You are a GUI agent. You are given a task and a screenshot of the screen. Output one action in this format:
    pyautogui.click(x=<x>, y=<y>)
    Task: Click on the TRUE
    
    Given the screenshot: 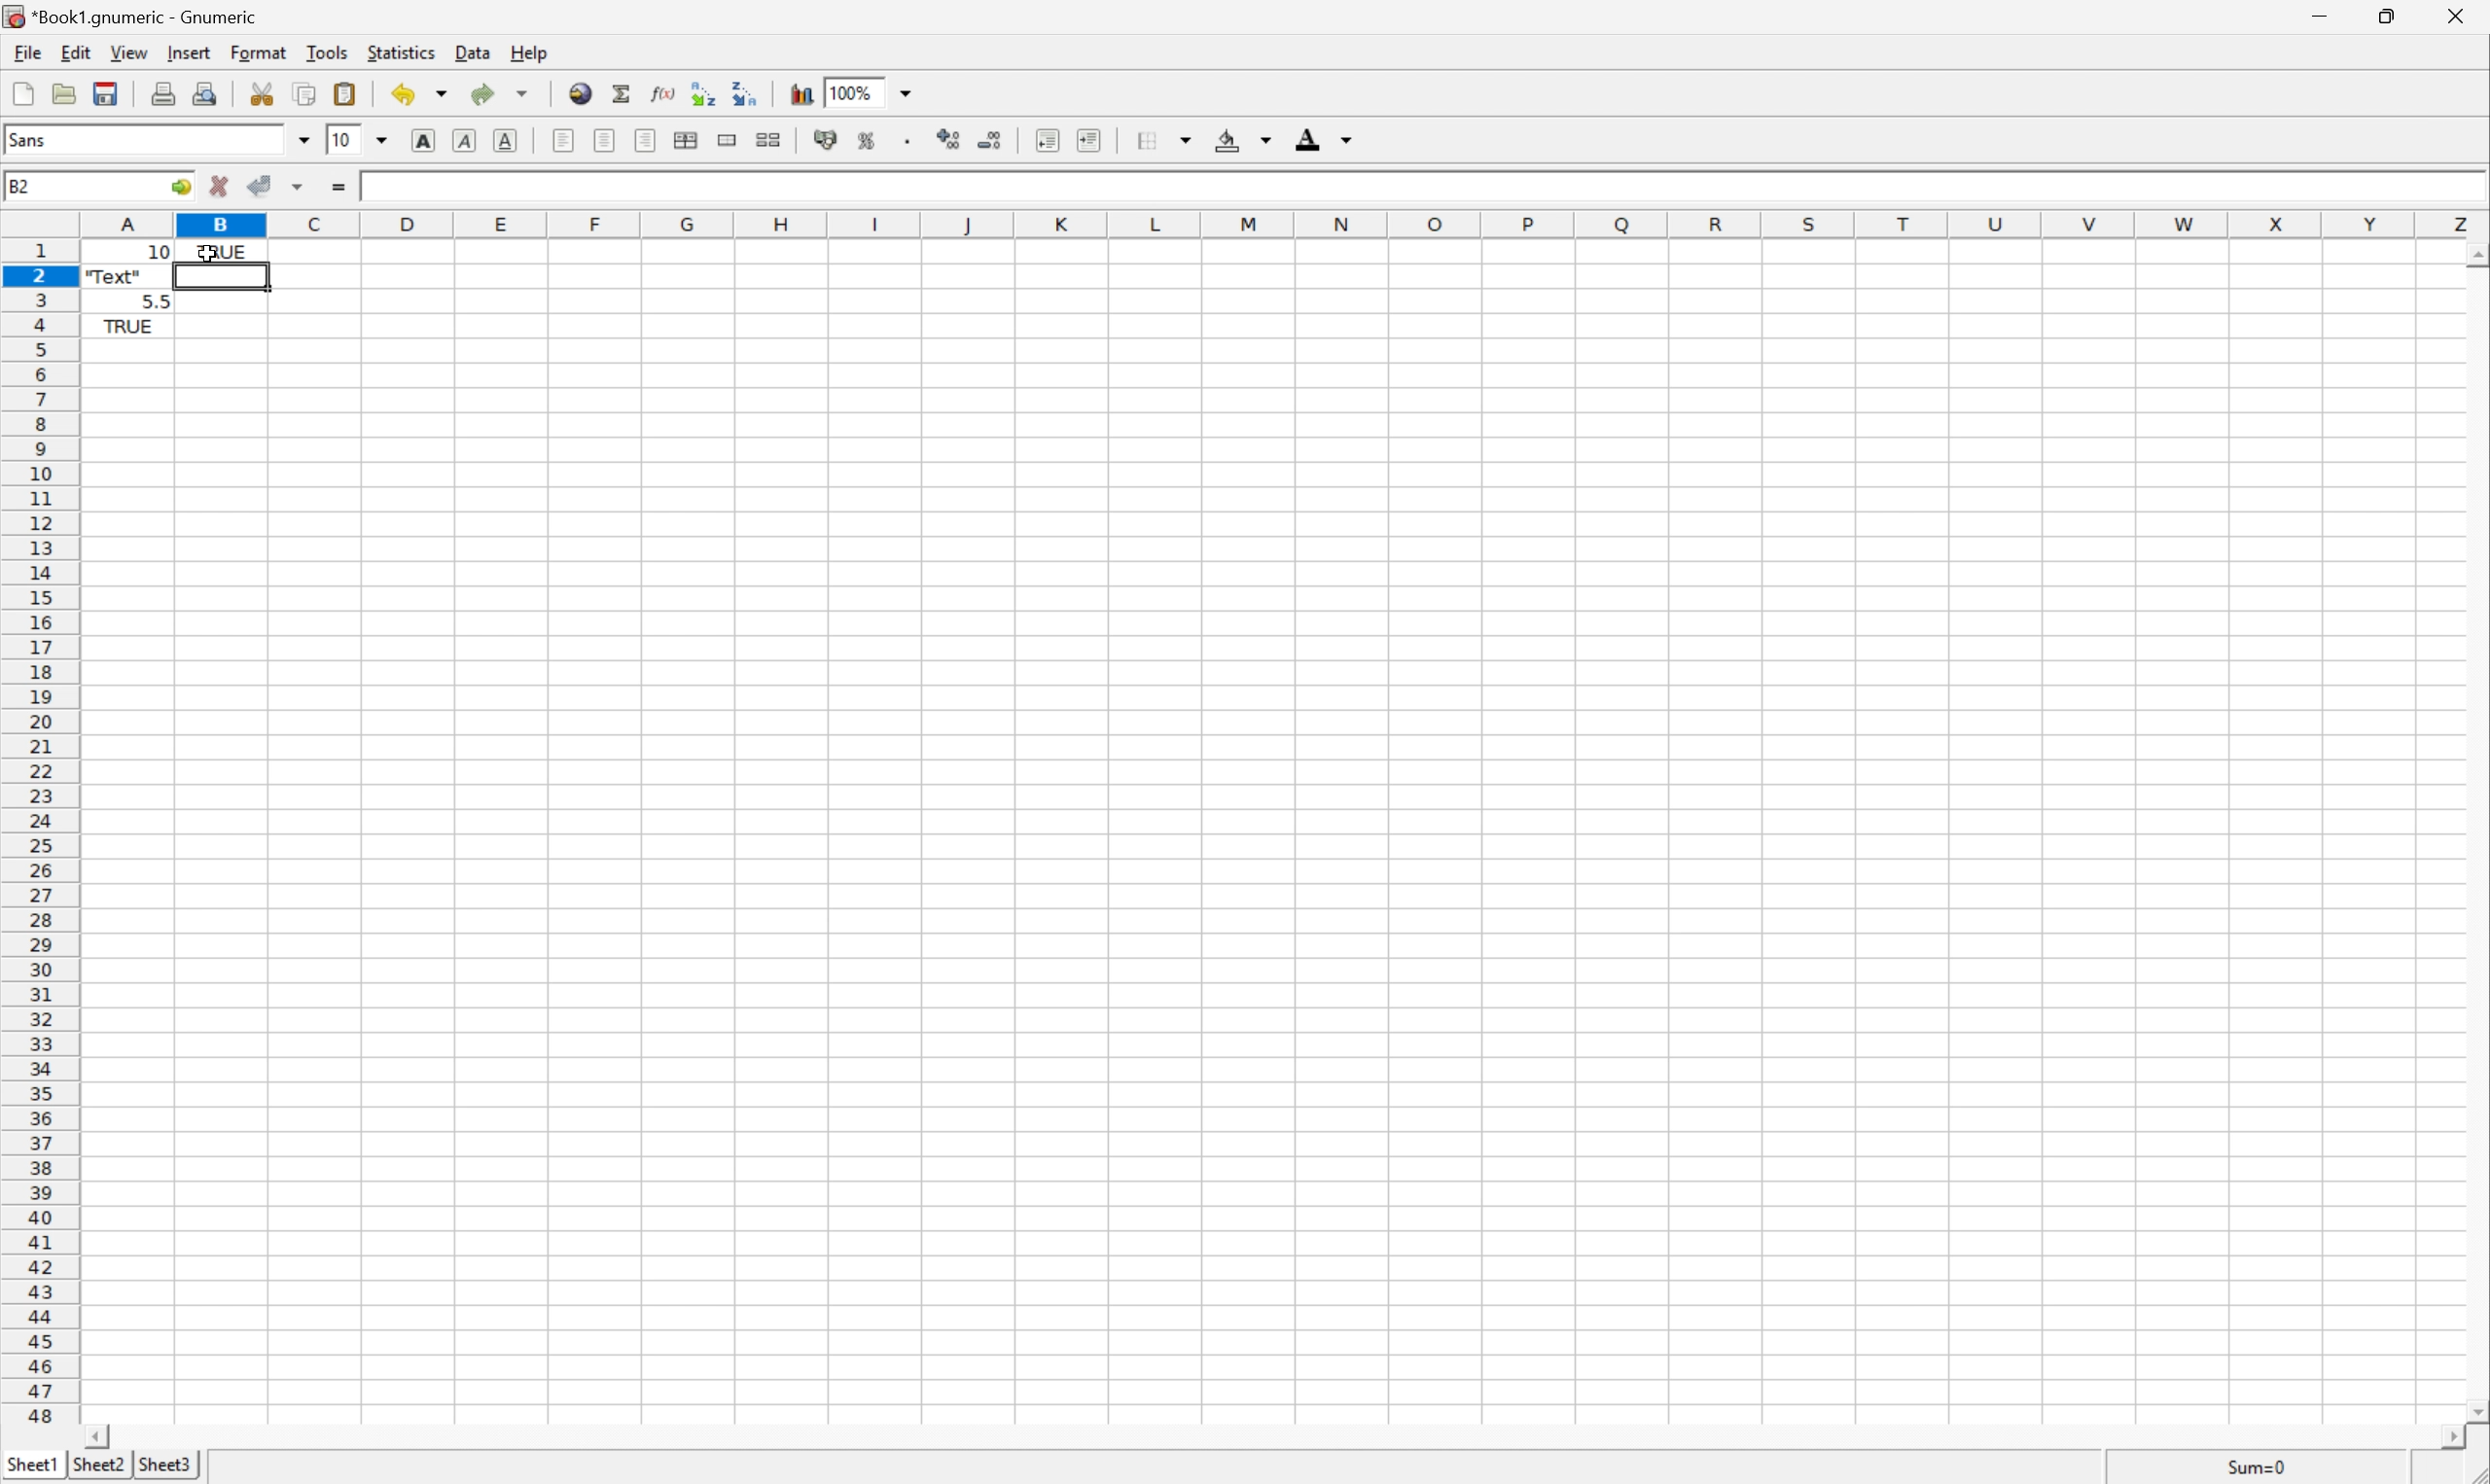 What is the action you would take?
    pyautogui.click(x=128, y=329)
    